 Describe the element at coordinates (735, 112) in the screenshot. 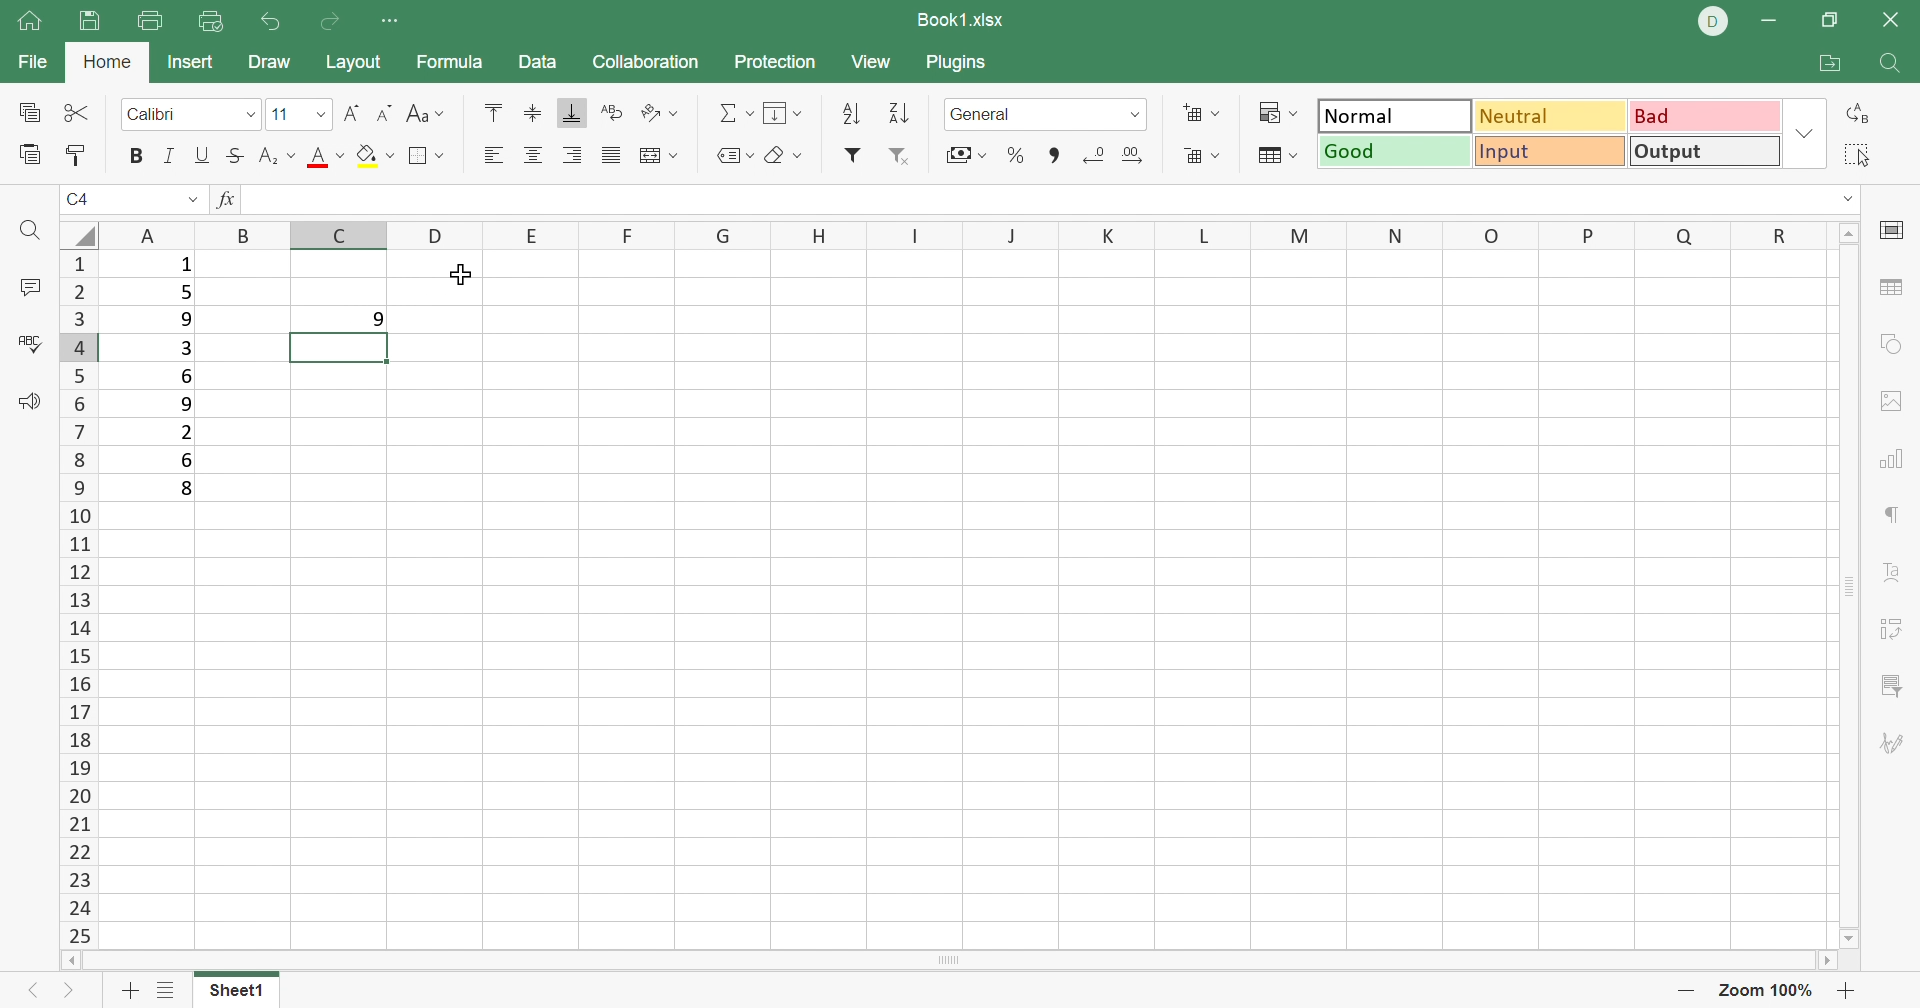

I see `Summation` at that location.